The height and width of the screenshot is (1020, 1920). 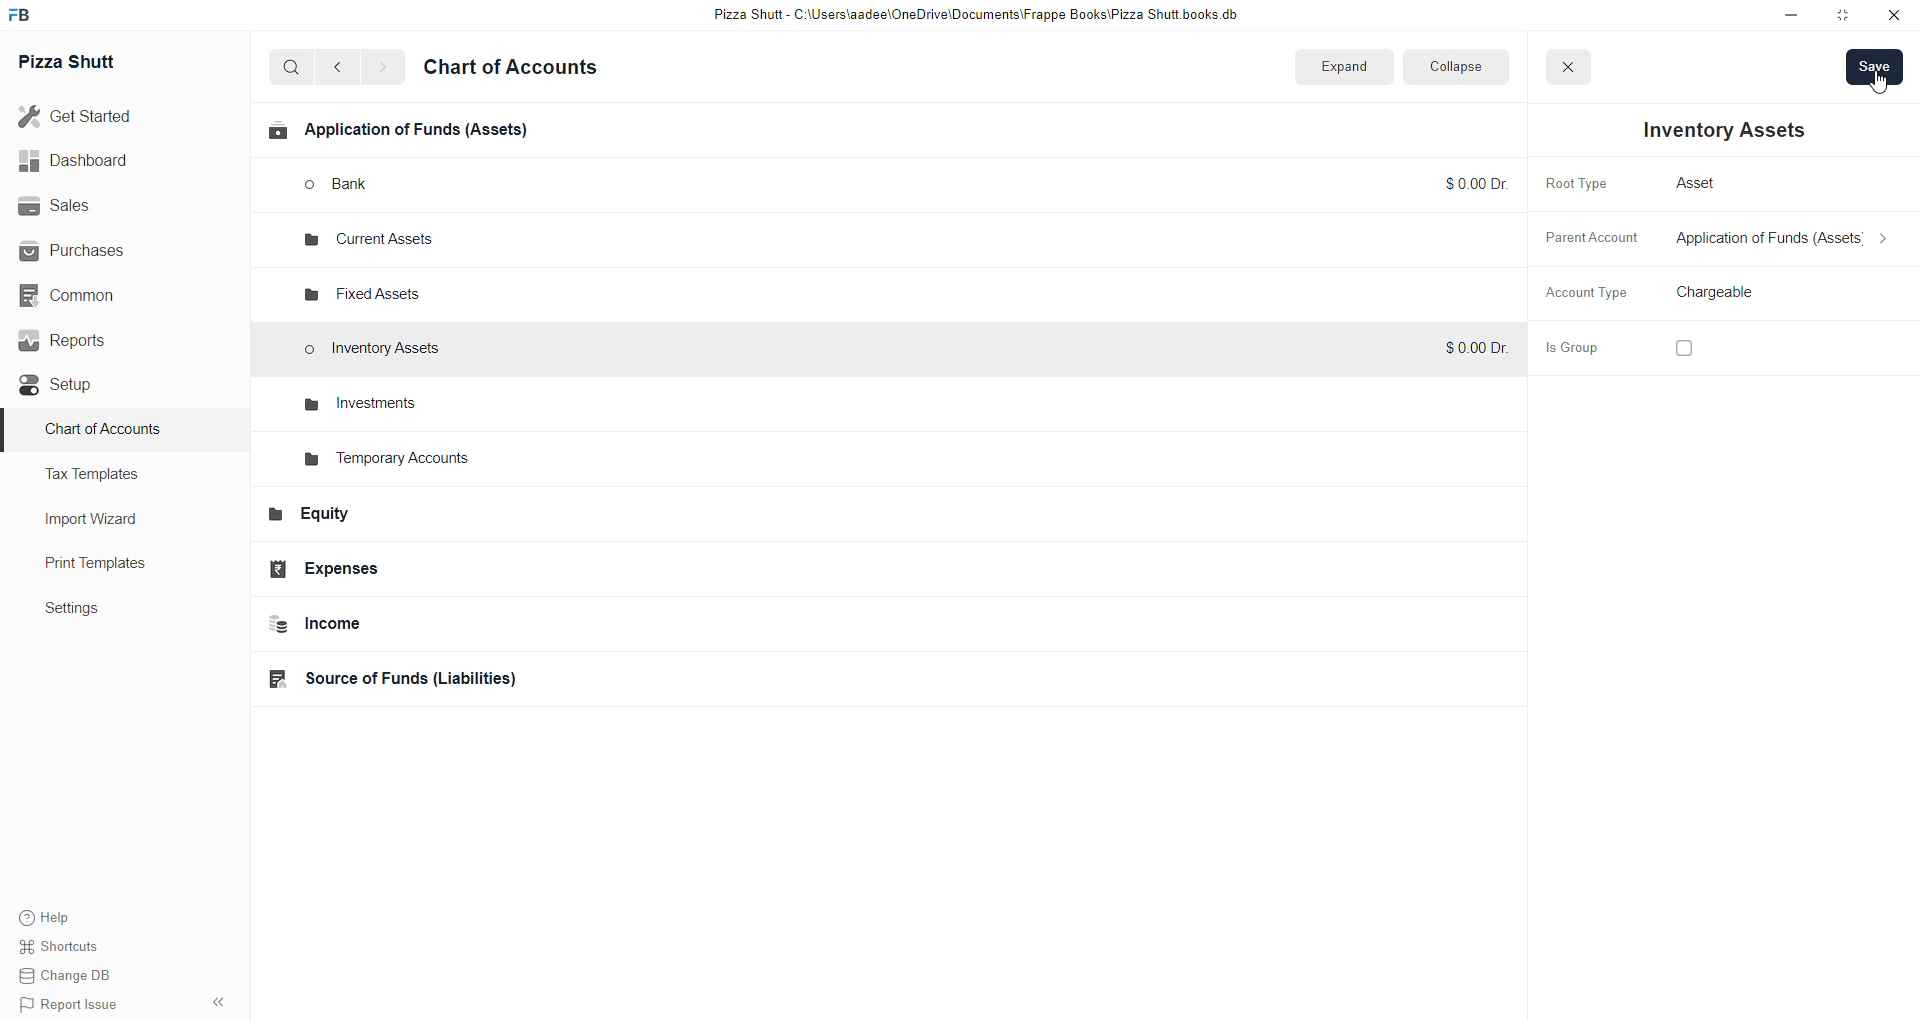 I want to click on collapse , so click(x=1451, y=66).